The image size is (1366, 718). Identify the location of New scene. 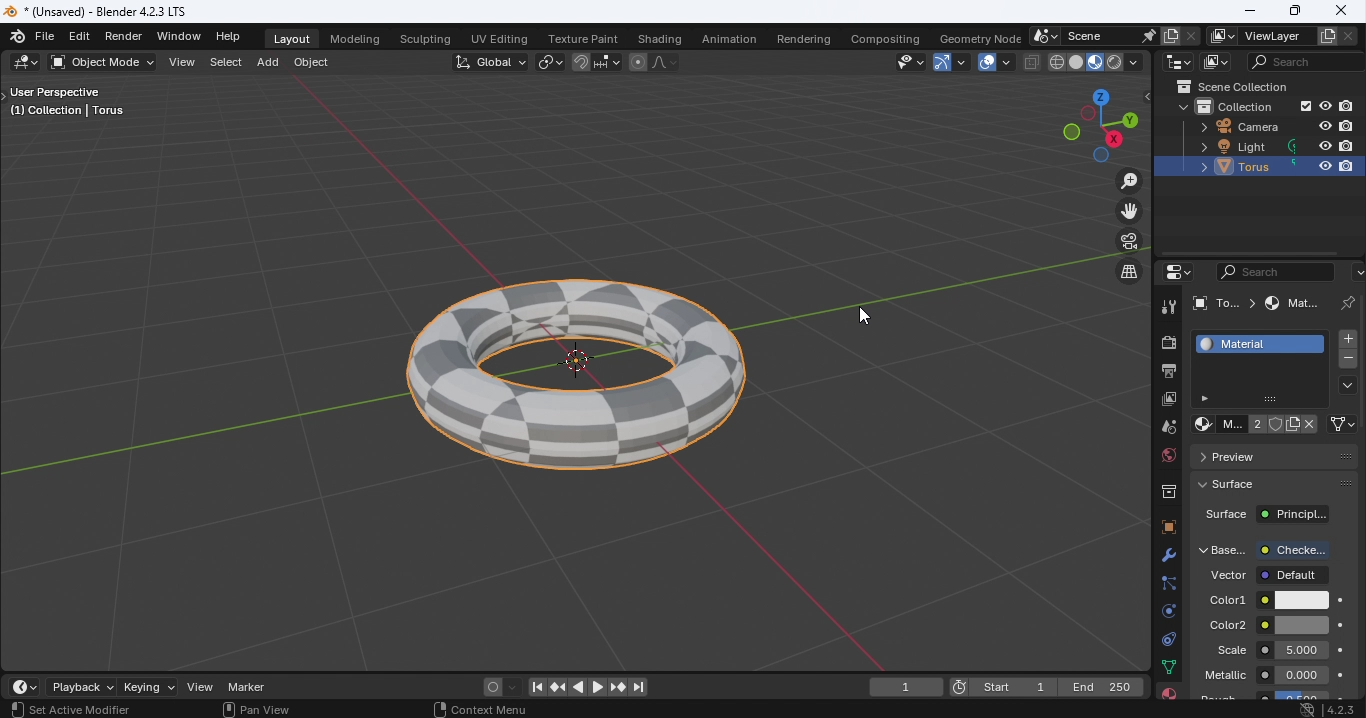
(1168, 35).